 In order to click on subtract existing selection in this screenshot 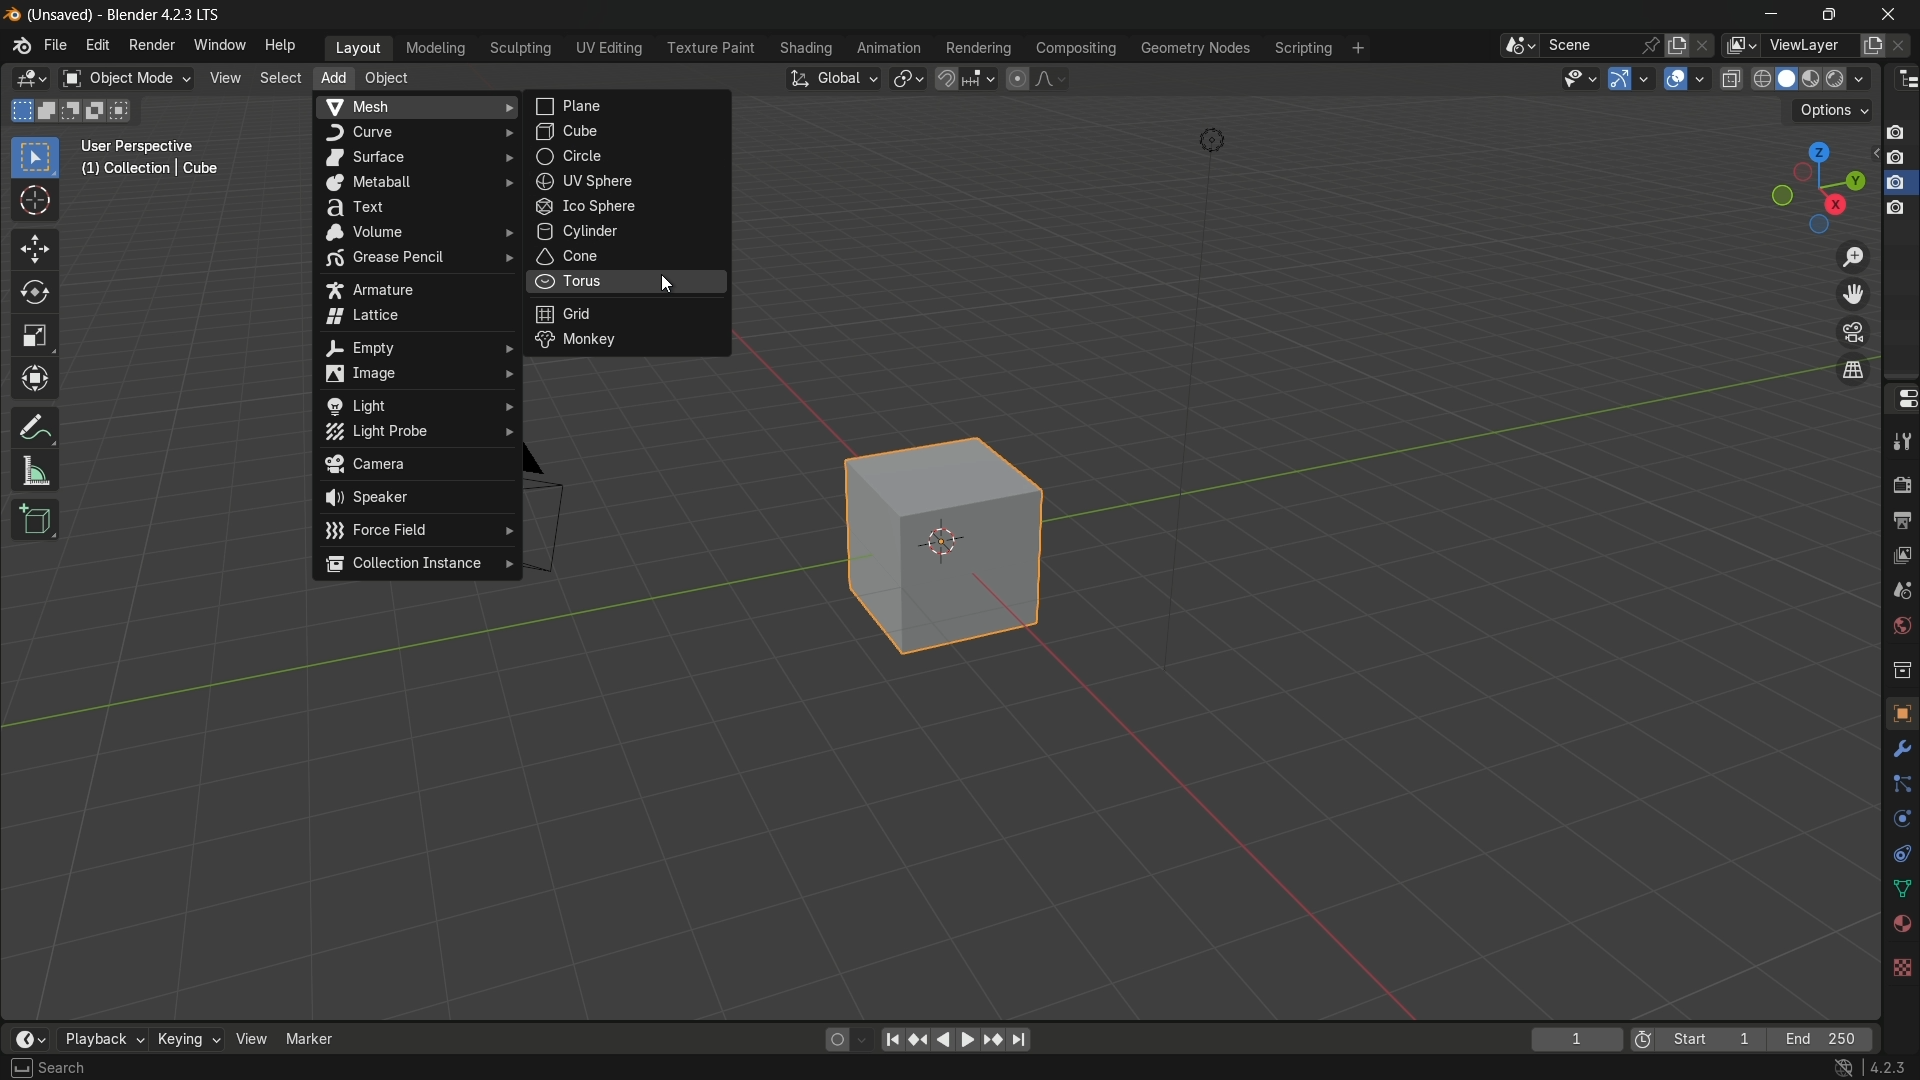, I will do `click(75, 111)`.